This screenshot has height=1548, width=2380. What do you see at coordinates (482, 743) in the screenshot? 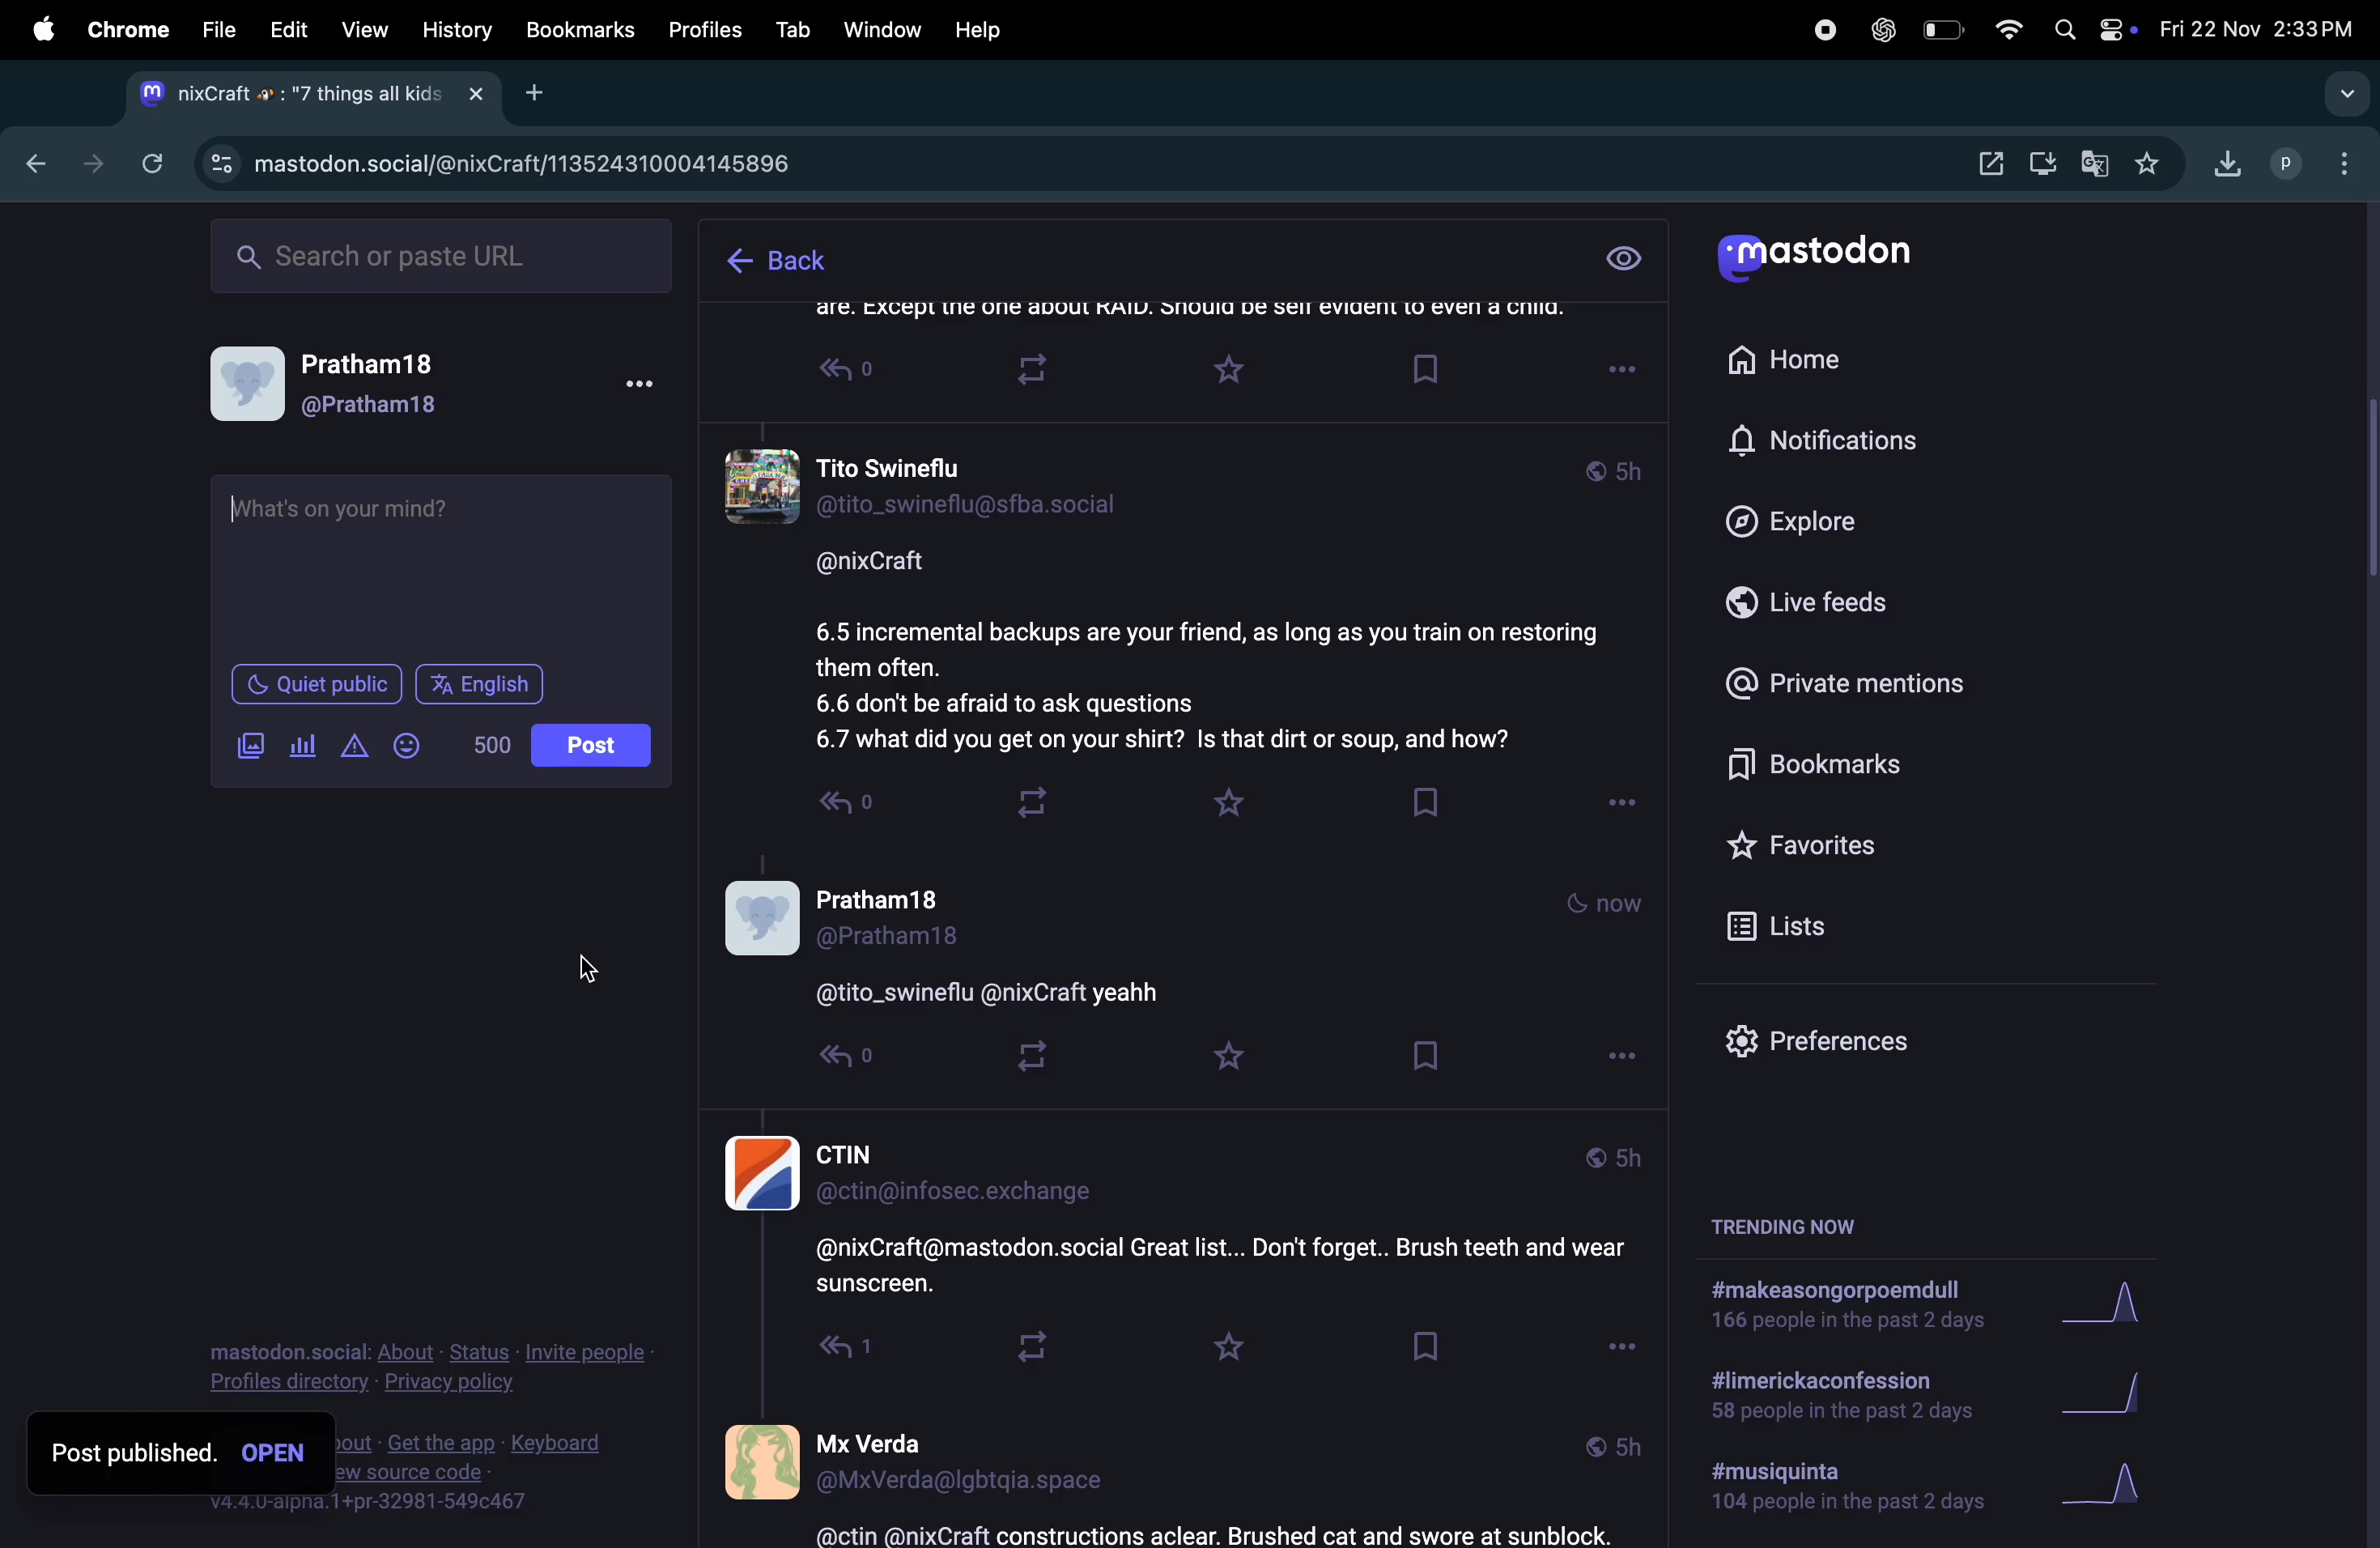
I see `inline words` at bounding box center [482, 743].